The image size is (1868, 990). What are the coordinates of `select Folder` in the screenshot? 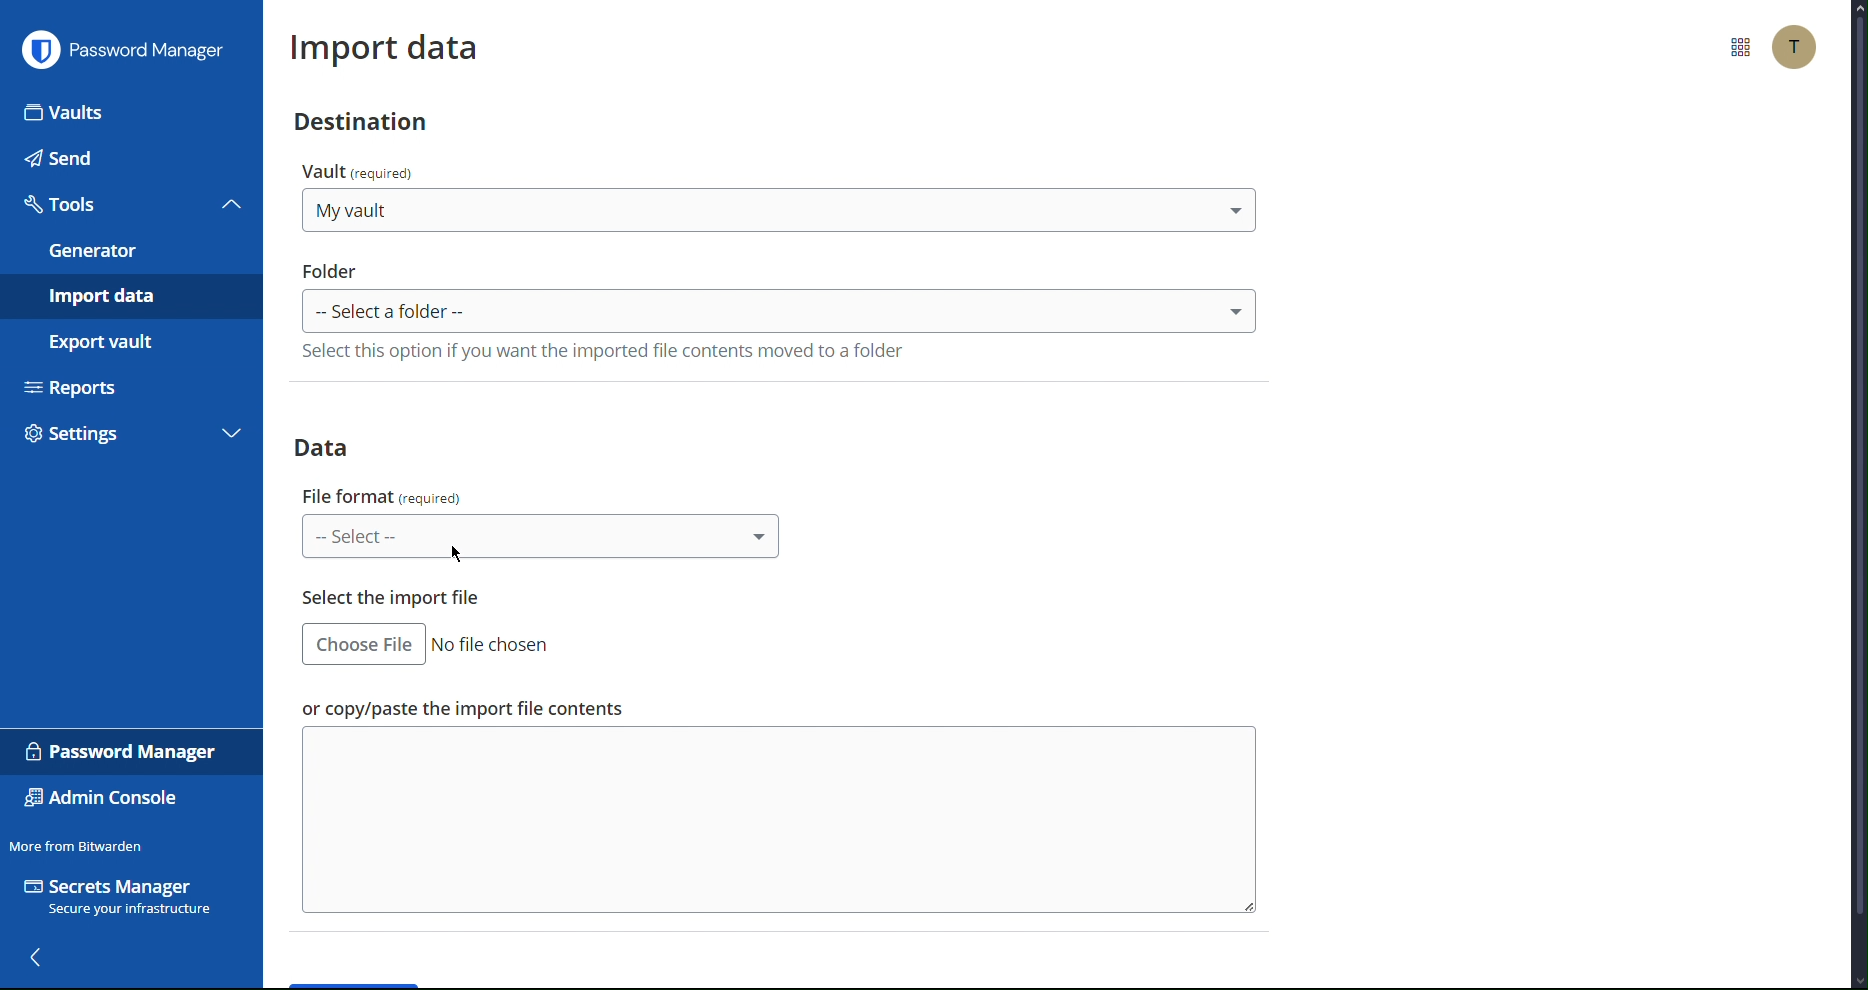 It's located at (780, 310).